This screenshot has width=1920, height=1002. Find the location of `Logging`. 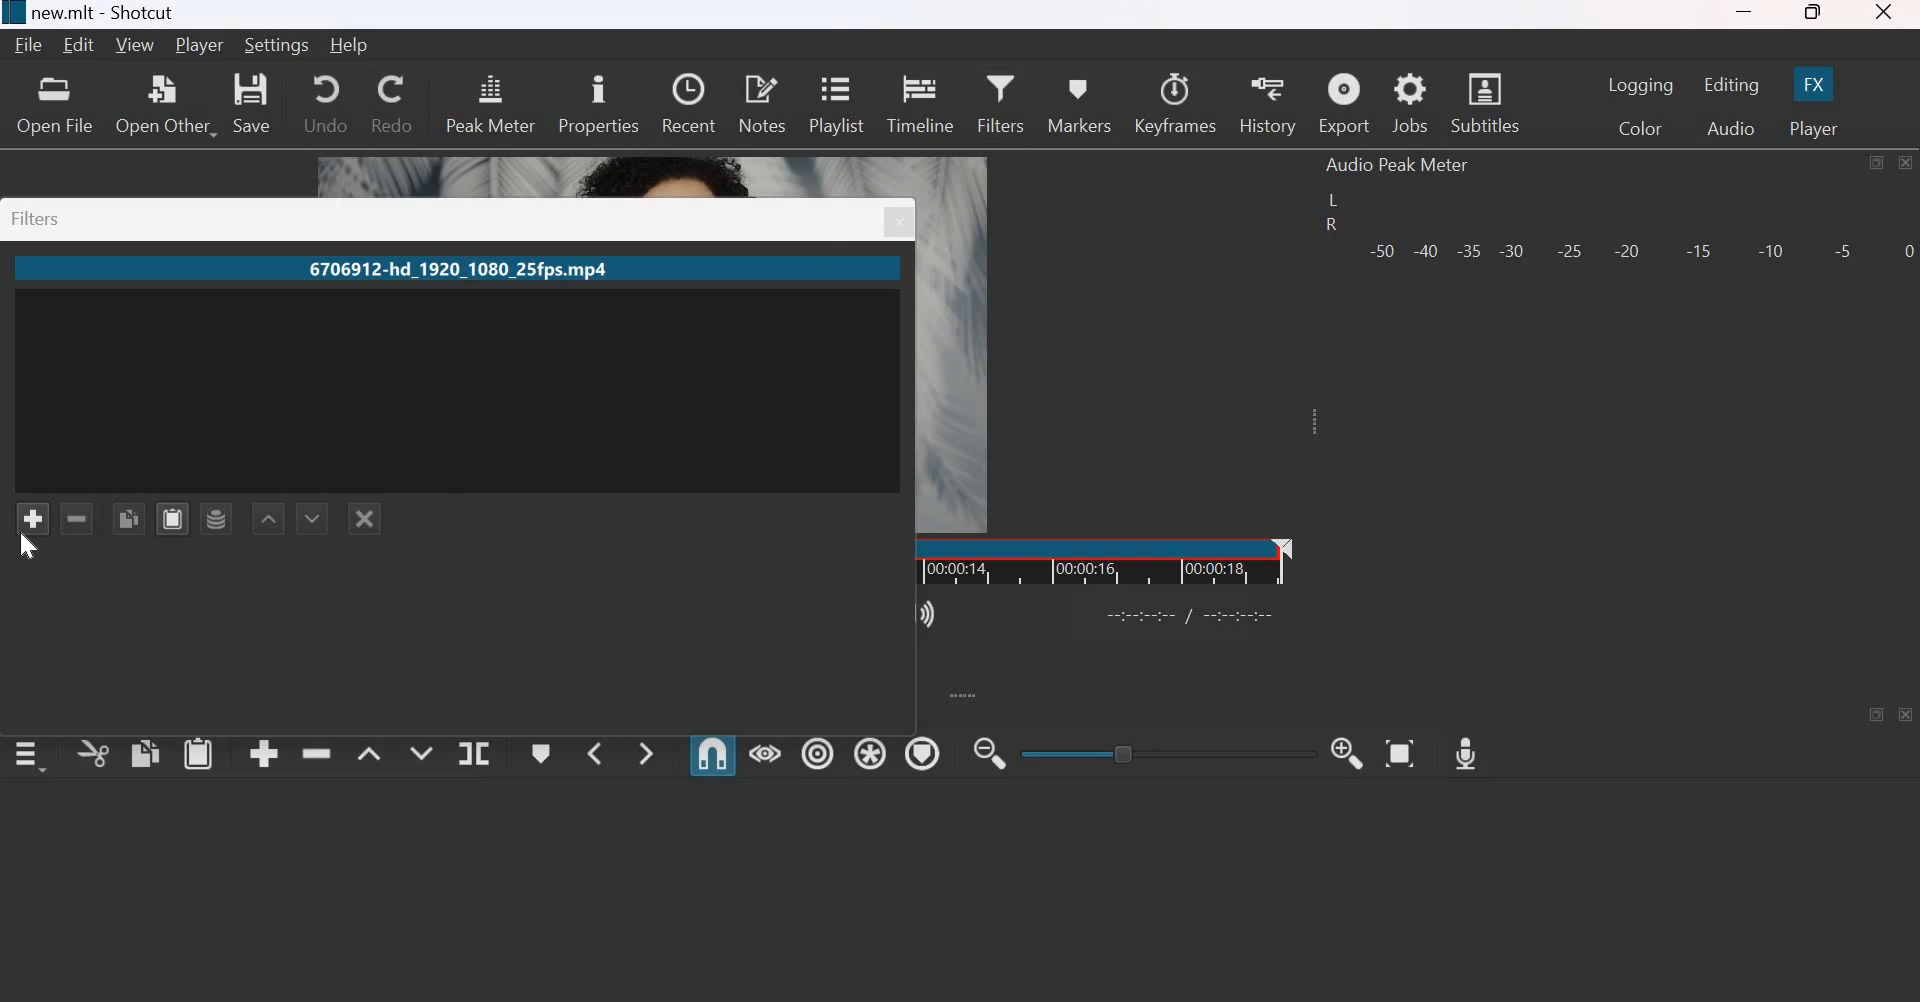

Logging is located at coordinates (1642, 85).